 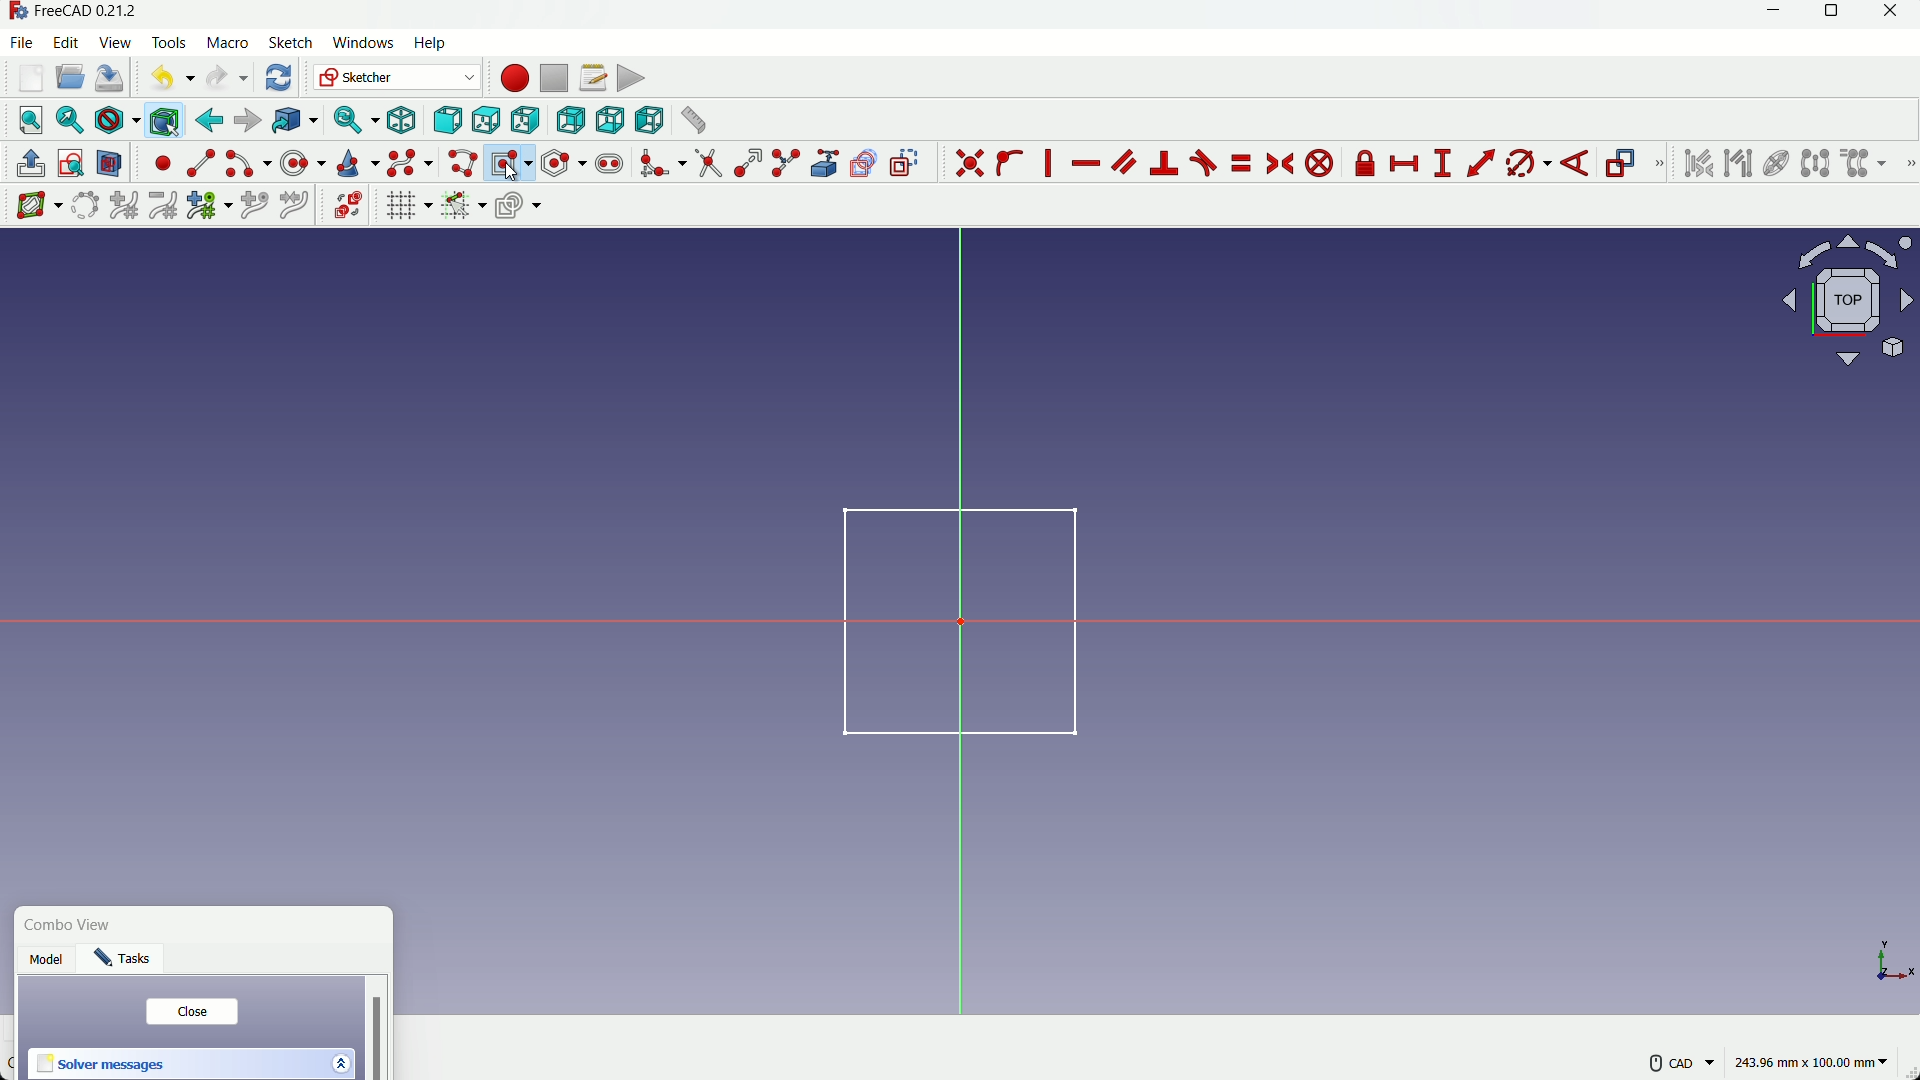 What do you see at coordinates (1442, 164) in the screenshot?
I see `constraint vertical distance` at bounding box center [1442, 164].